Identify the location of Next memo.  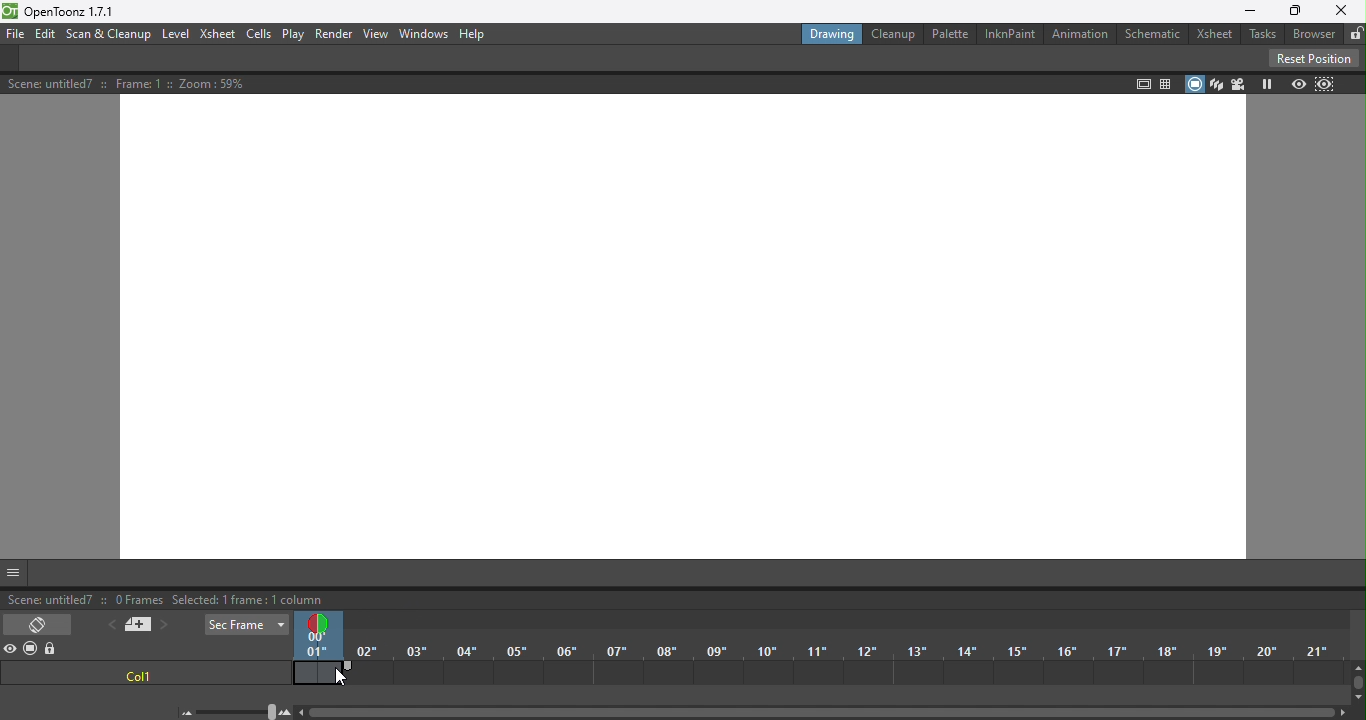
(164, 627).